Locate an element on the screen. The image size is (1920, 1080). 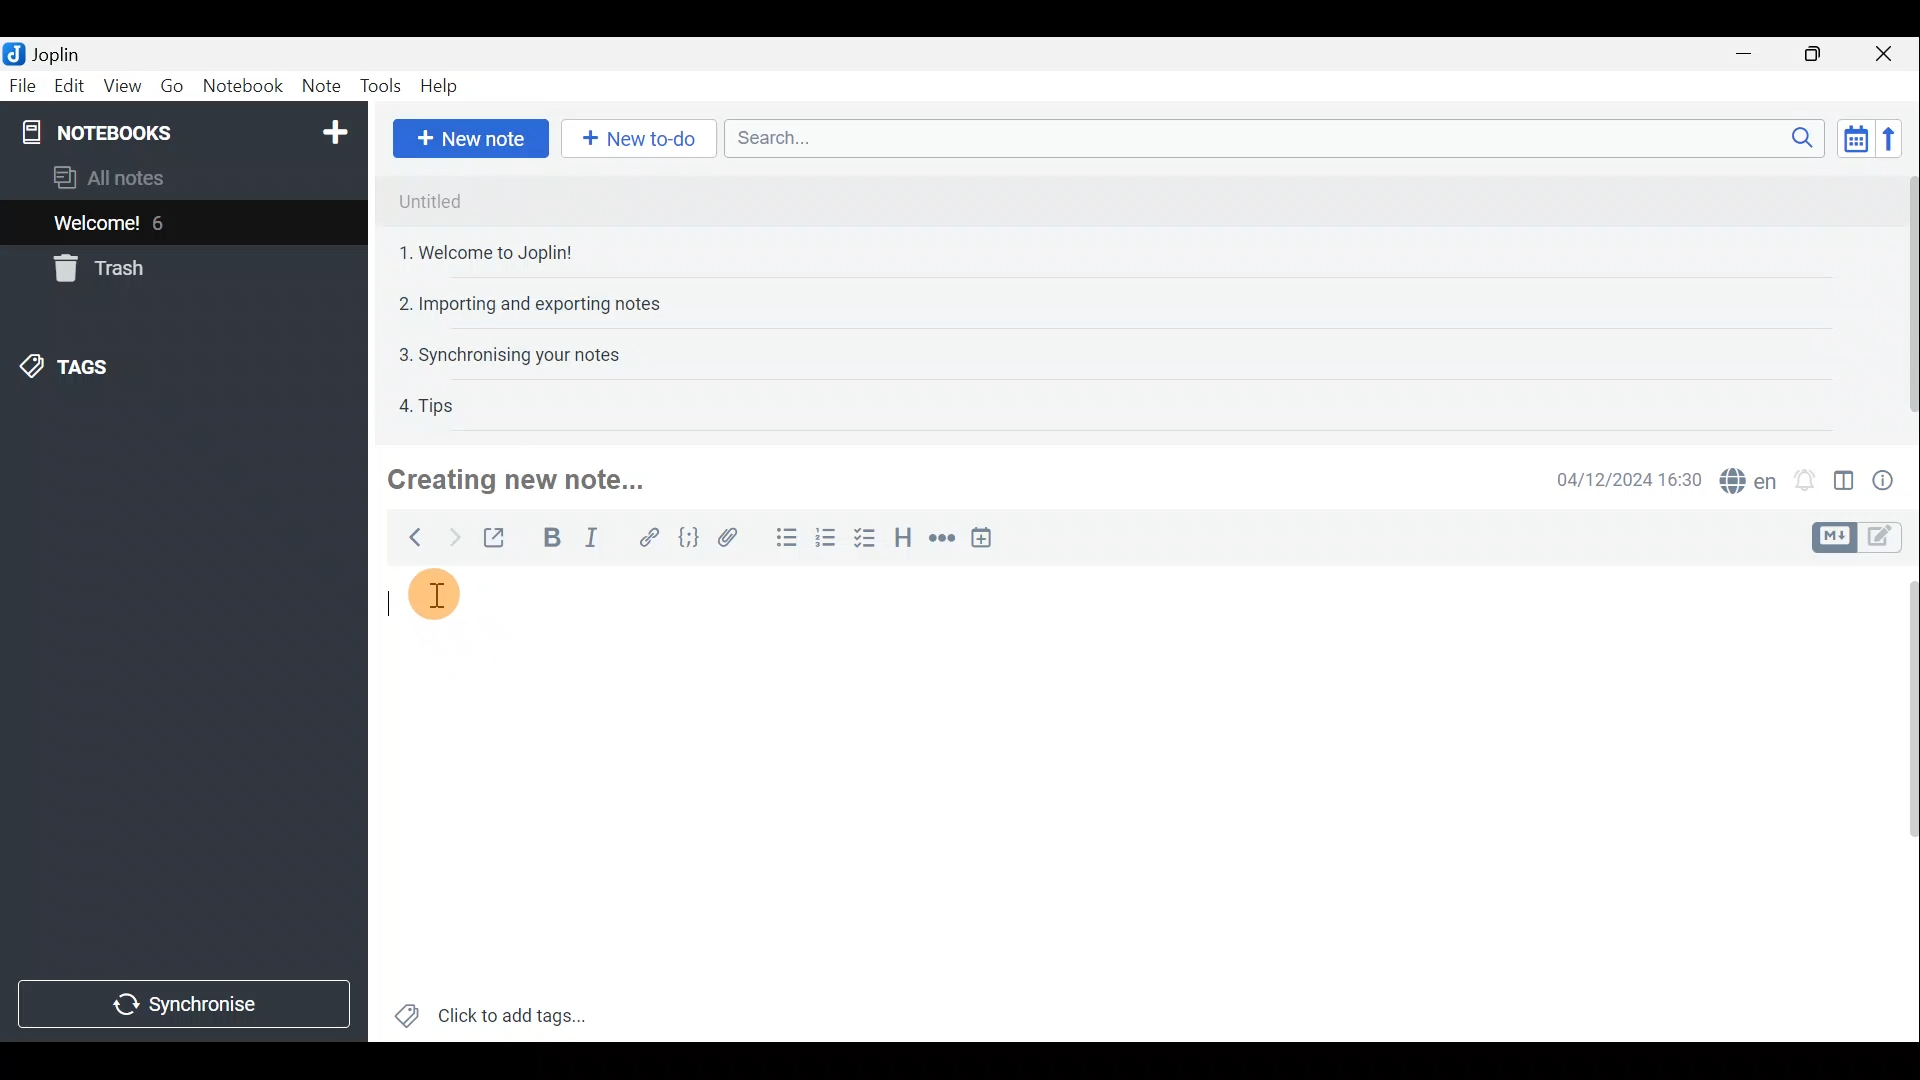
Welcome! is located at coordinates (98, 225).